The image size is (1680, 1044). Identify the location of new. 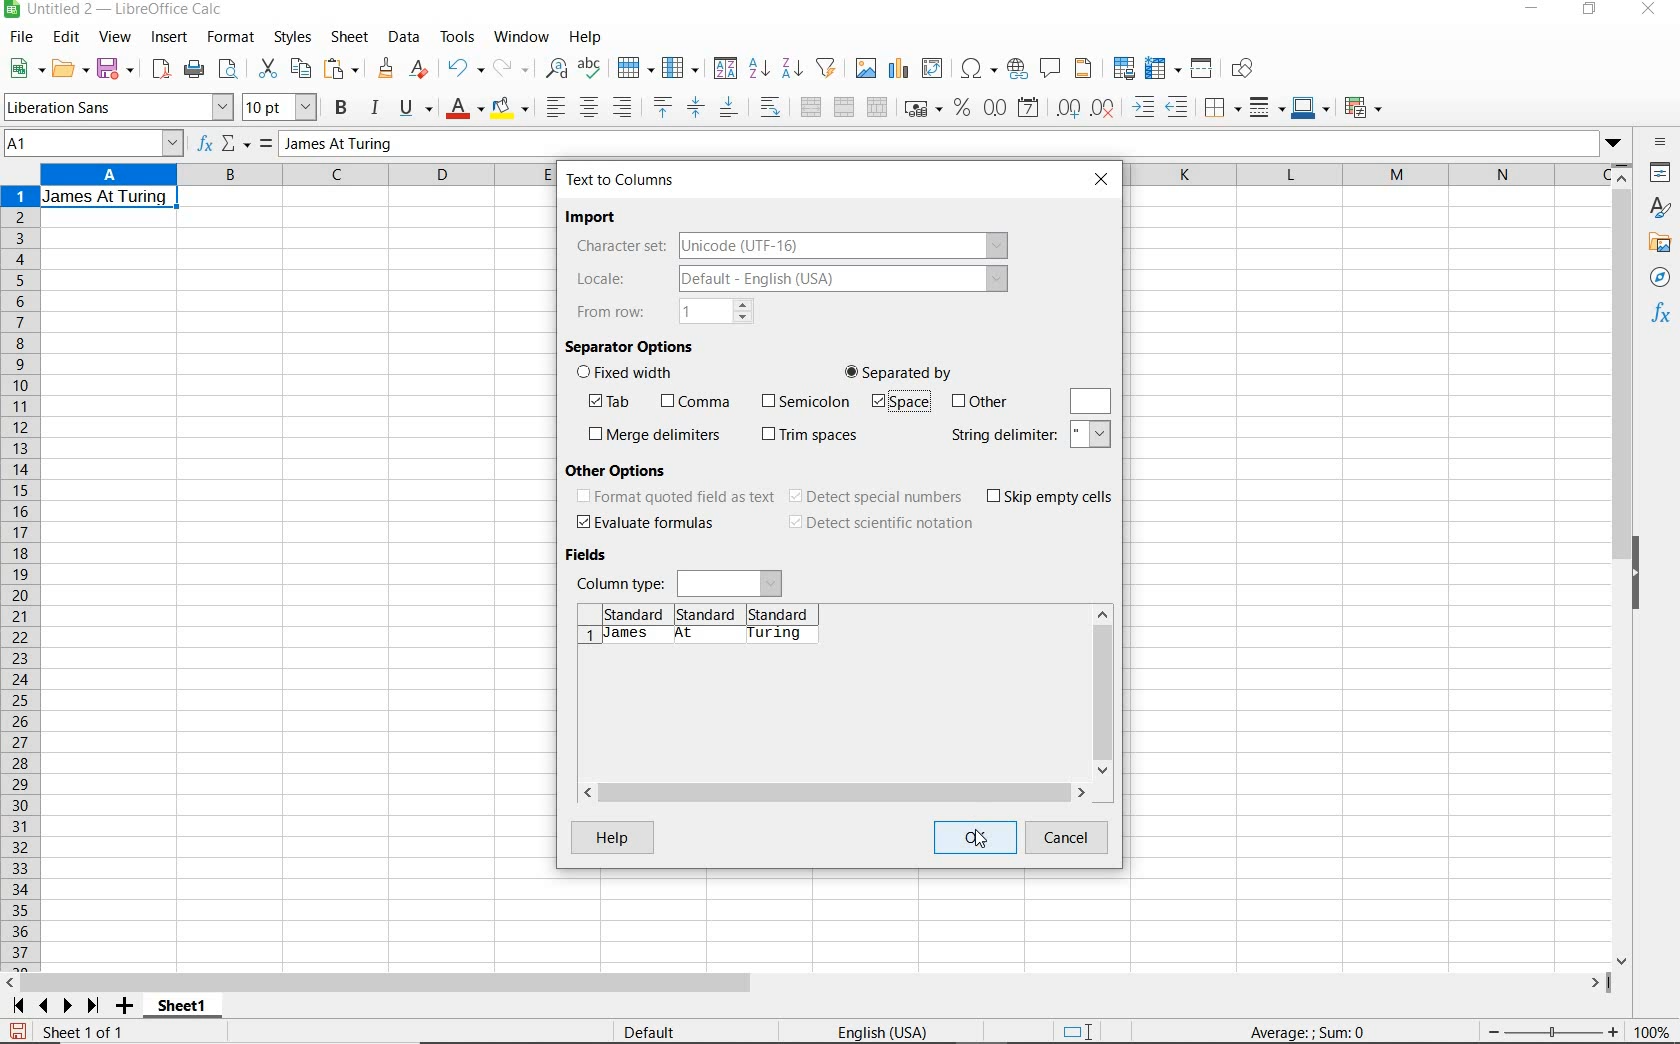
(25, 69).